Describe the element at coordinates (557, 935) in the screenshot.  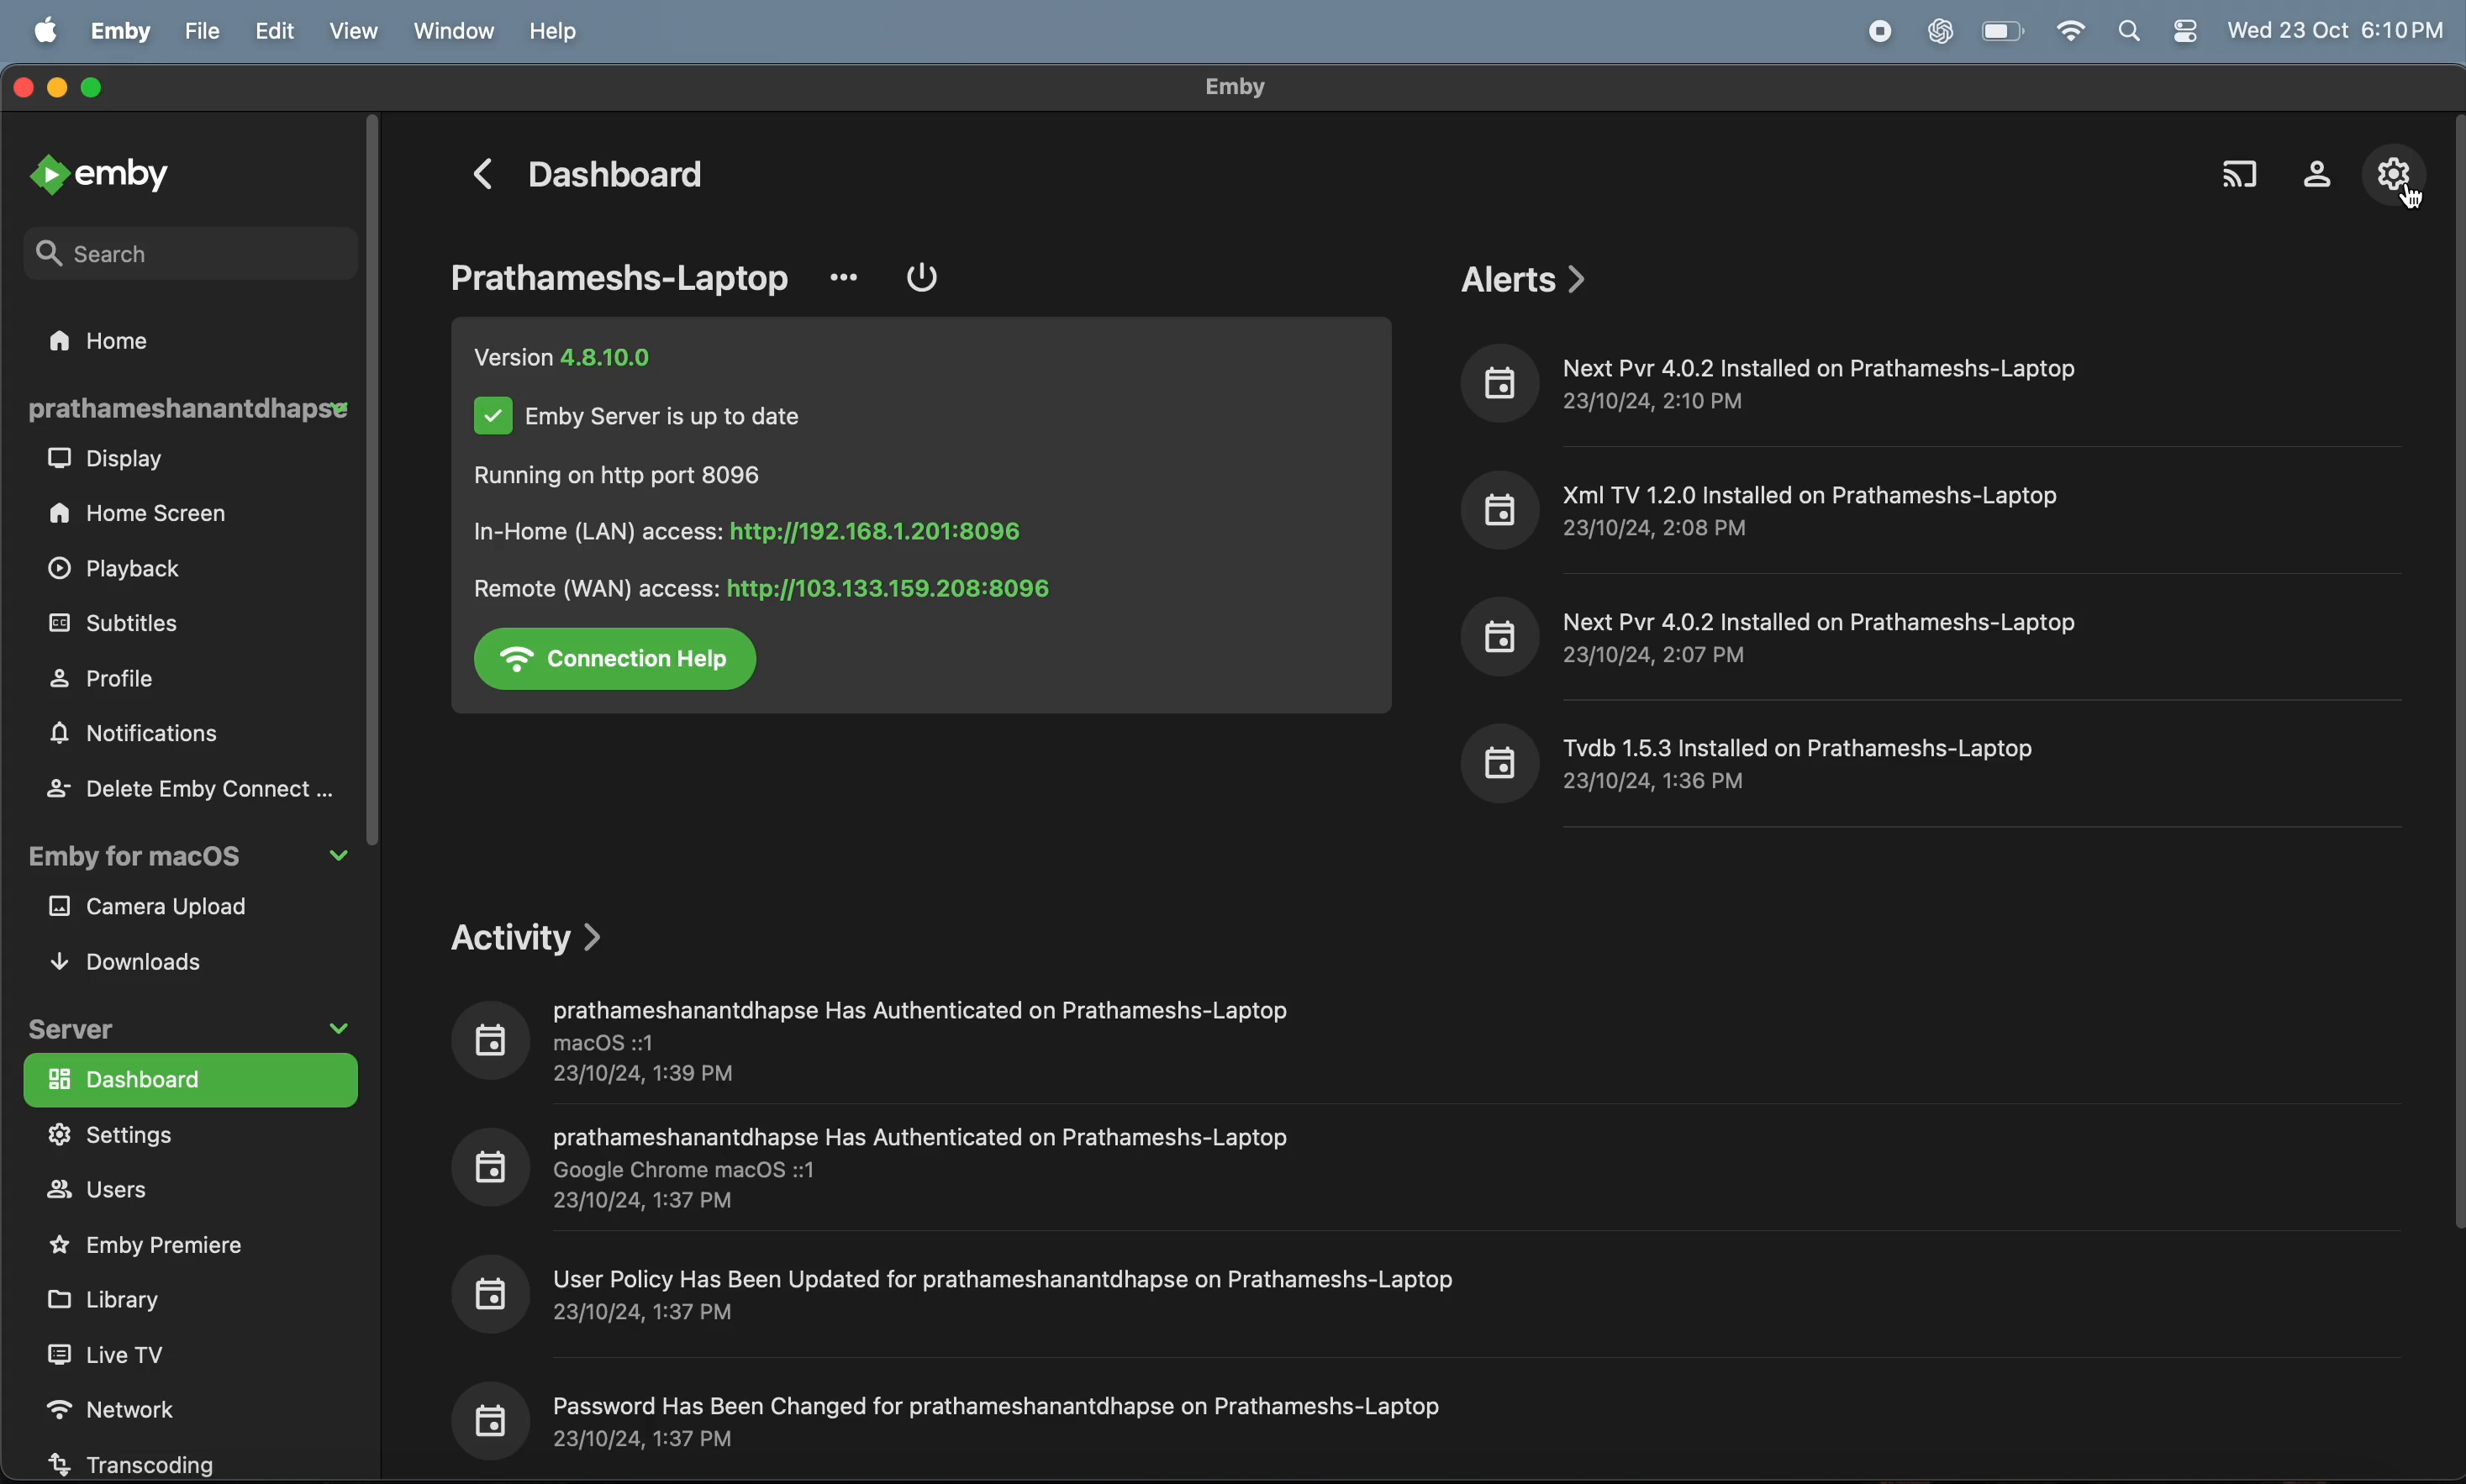
I see `activity` at that location.